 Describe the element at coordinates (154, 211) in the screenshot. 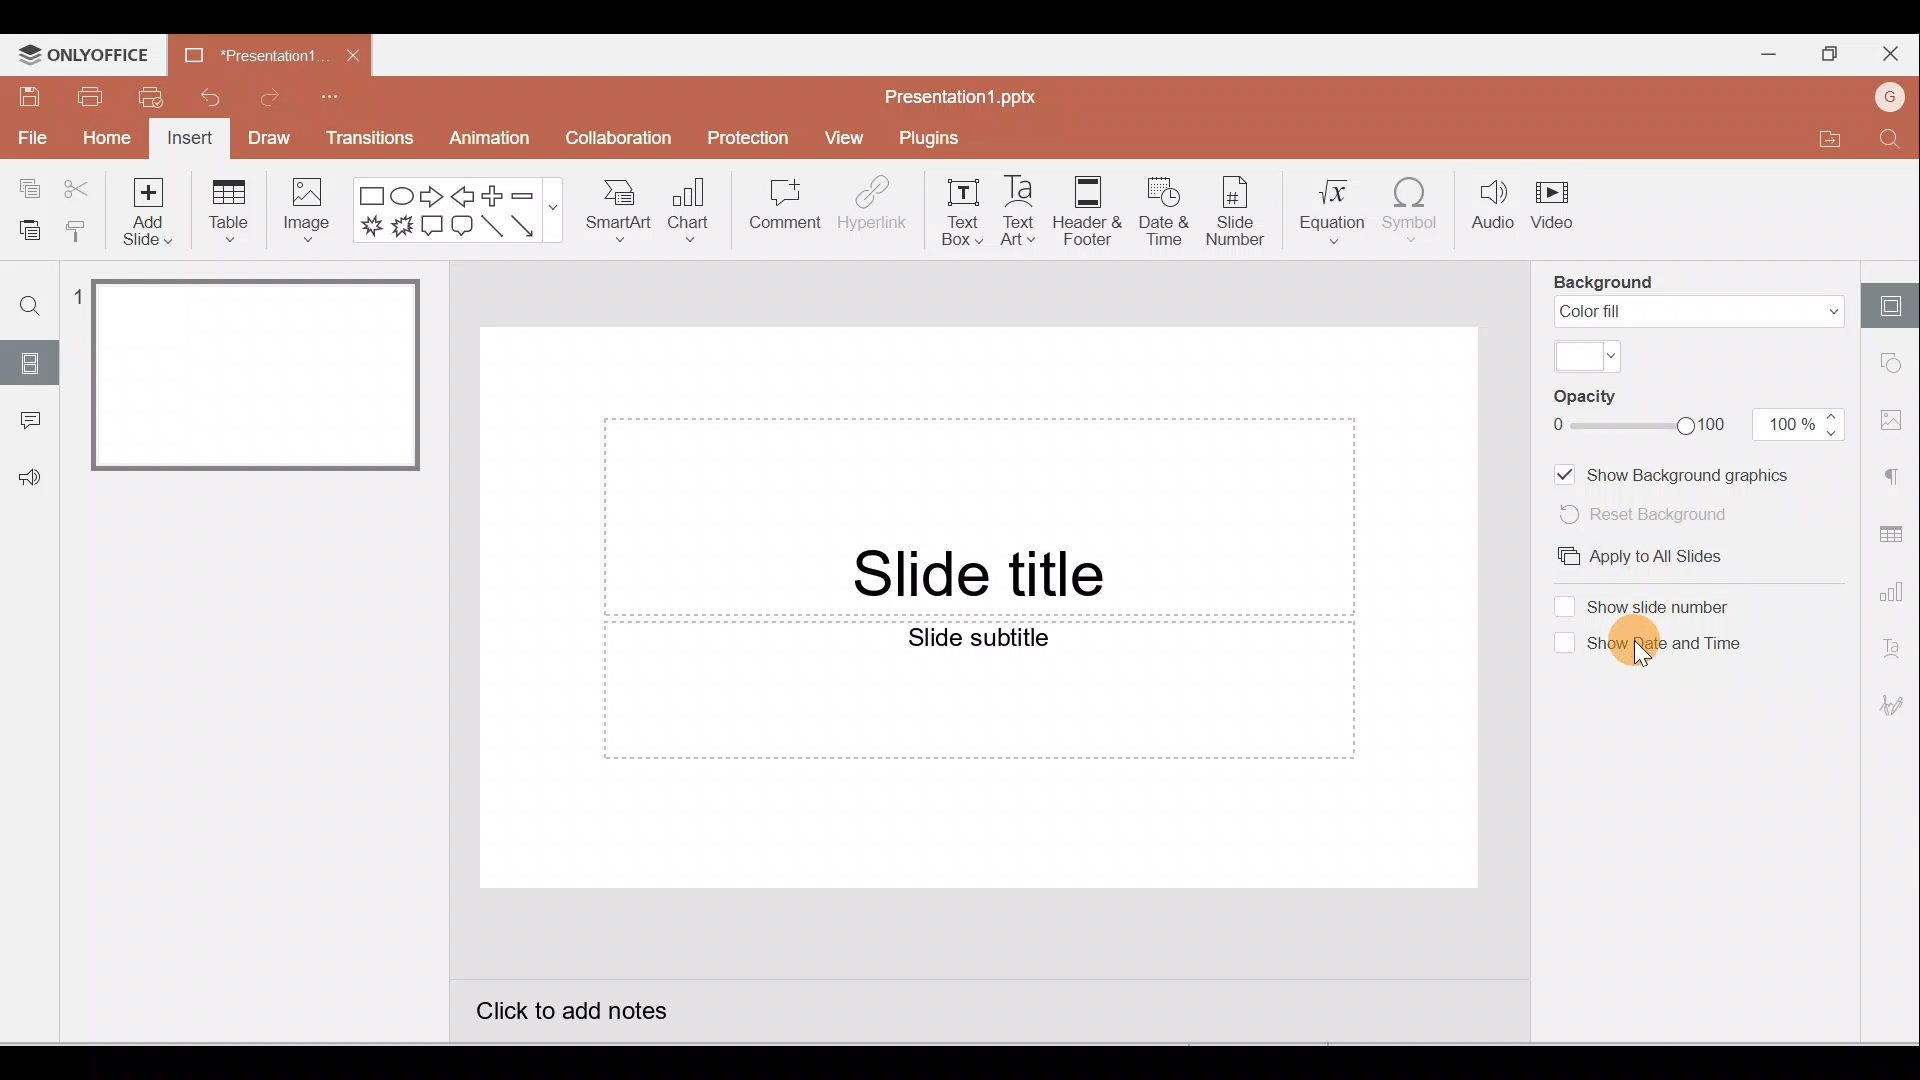

I see `Add slide` at that location.